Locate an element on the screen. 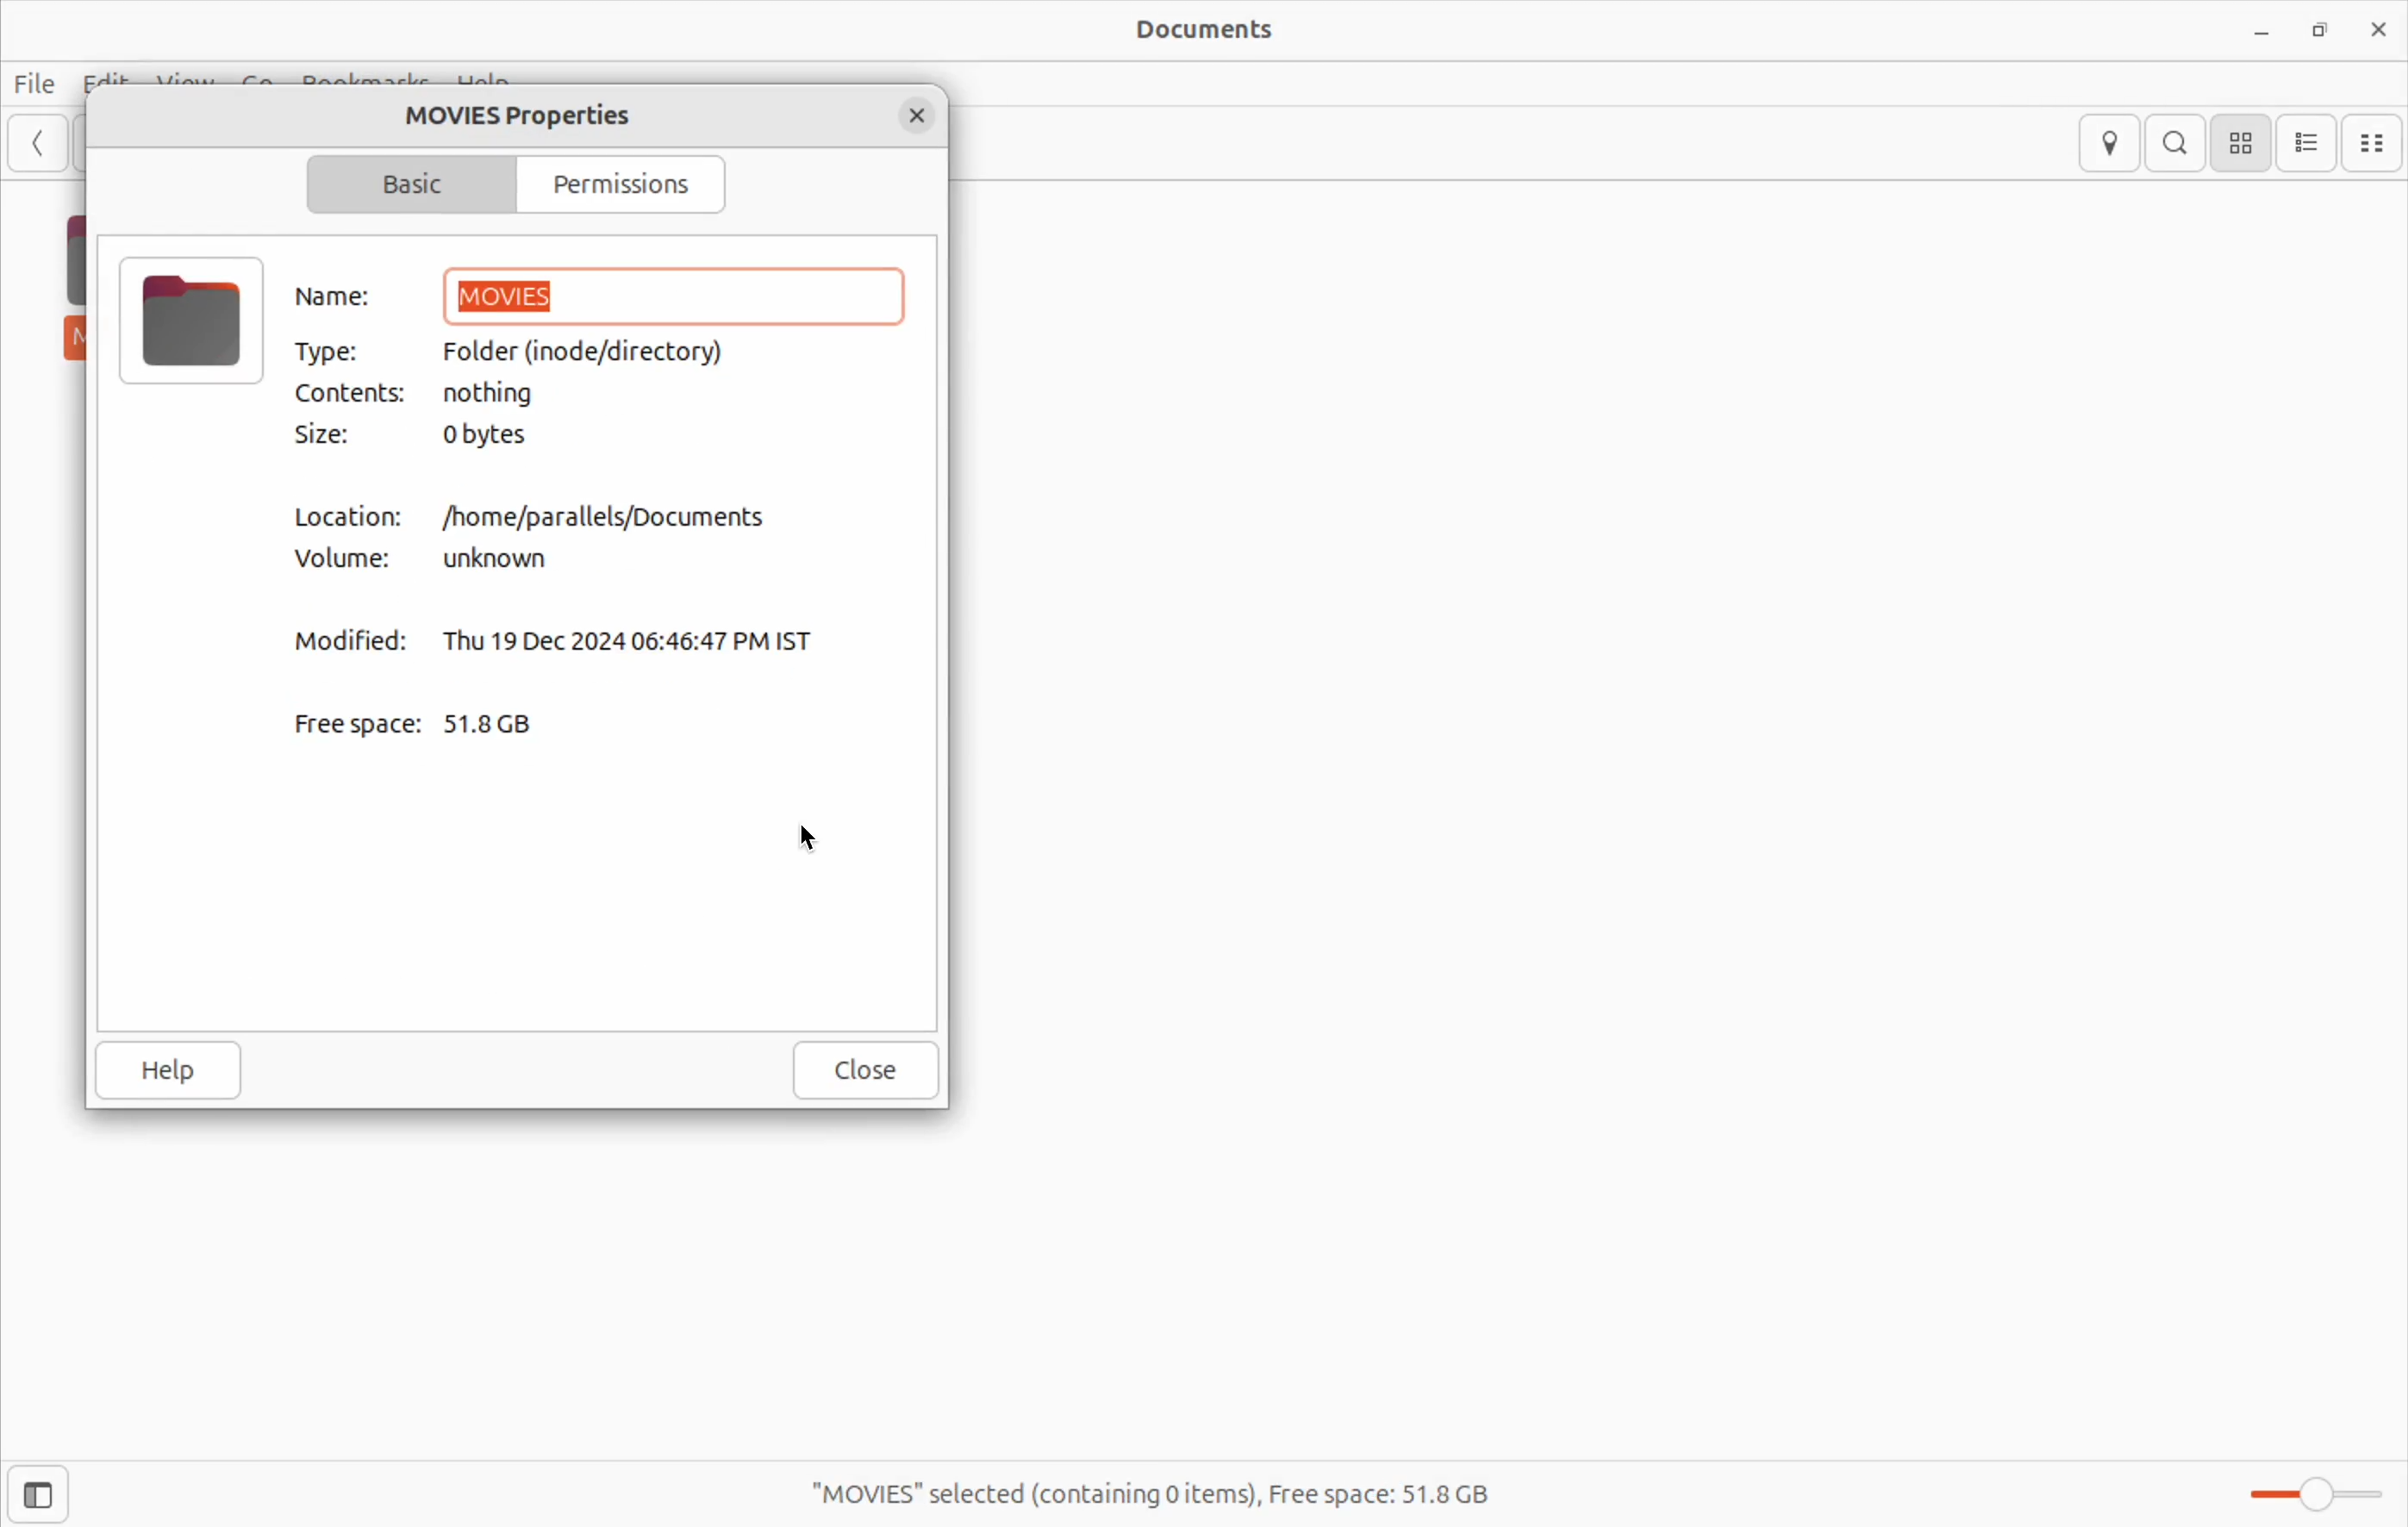  o bytes is located at coordinates (502, 436).